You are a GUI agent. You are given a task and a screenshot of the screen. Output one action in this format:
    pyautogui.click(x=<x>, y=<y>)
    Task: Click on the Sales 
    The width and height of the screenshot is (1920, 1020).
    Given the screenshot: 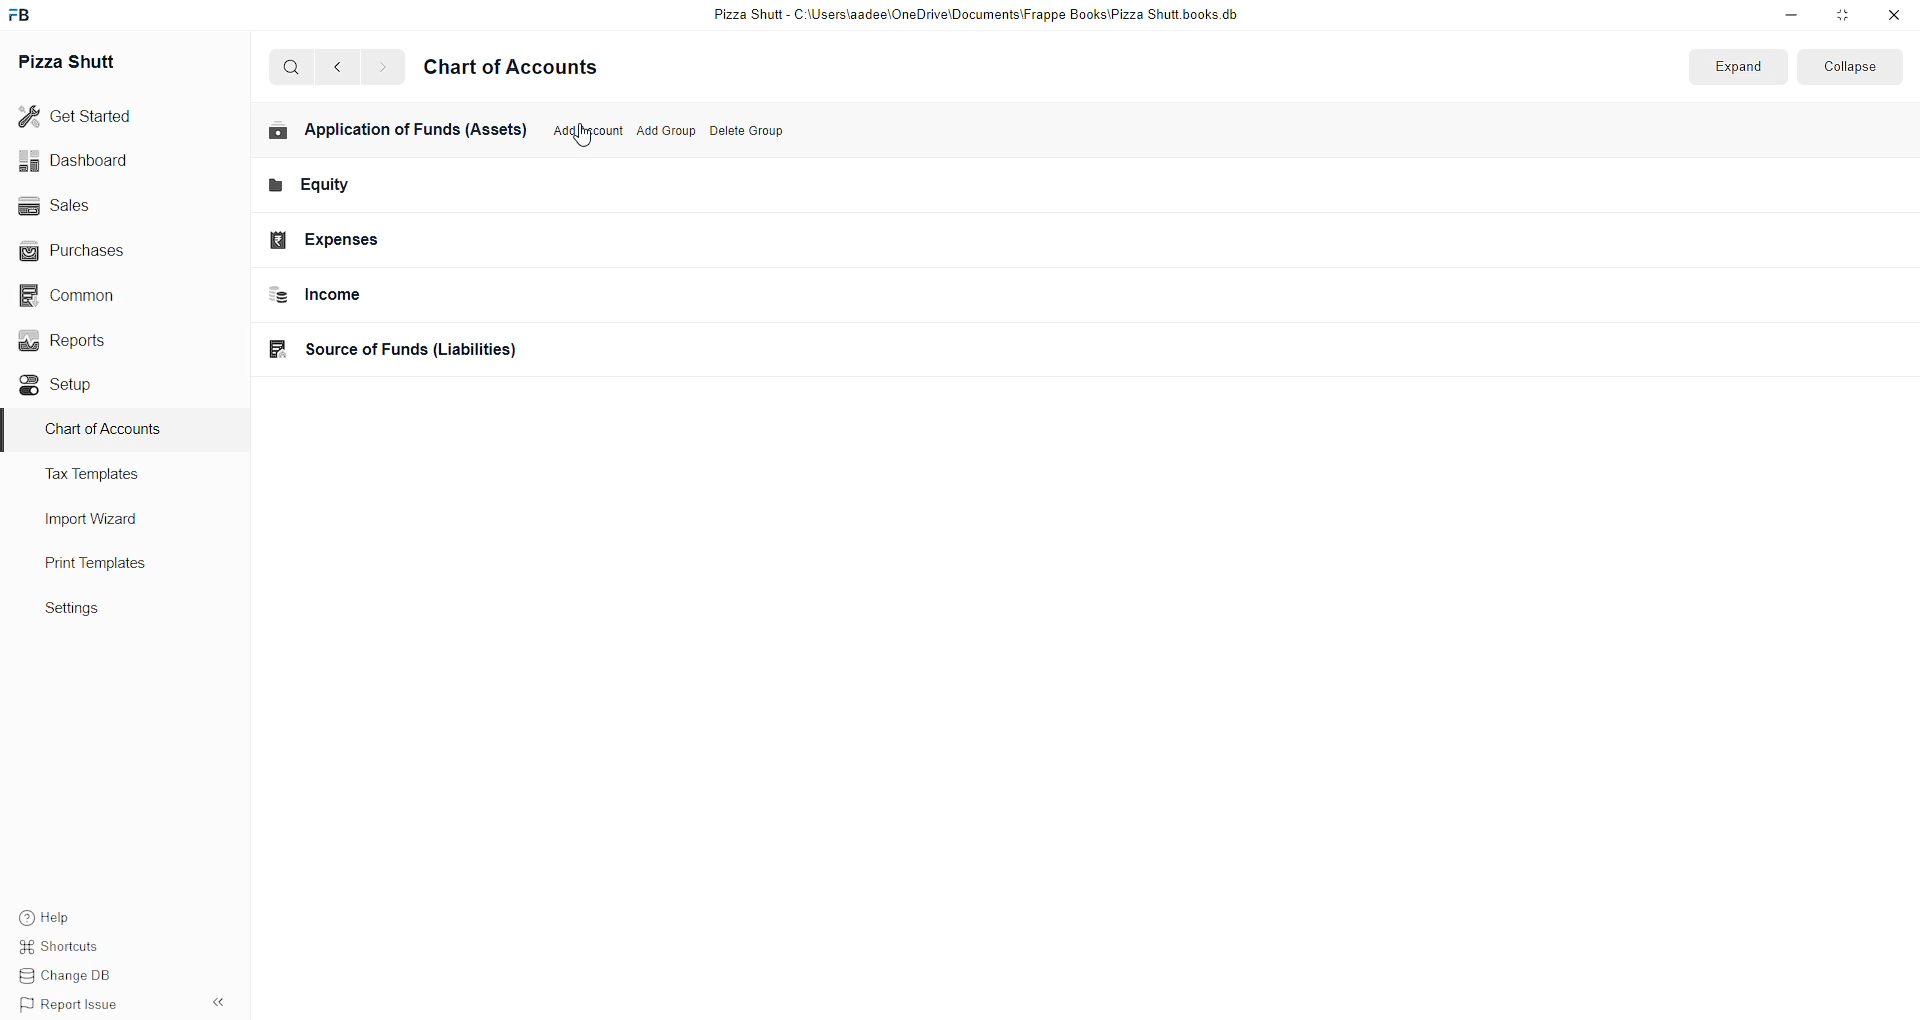 What is the action you would take?
    pyautogui.click(x=86, y=207)
    